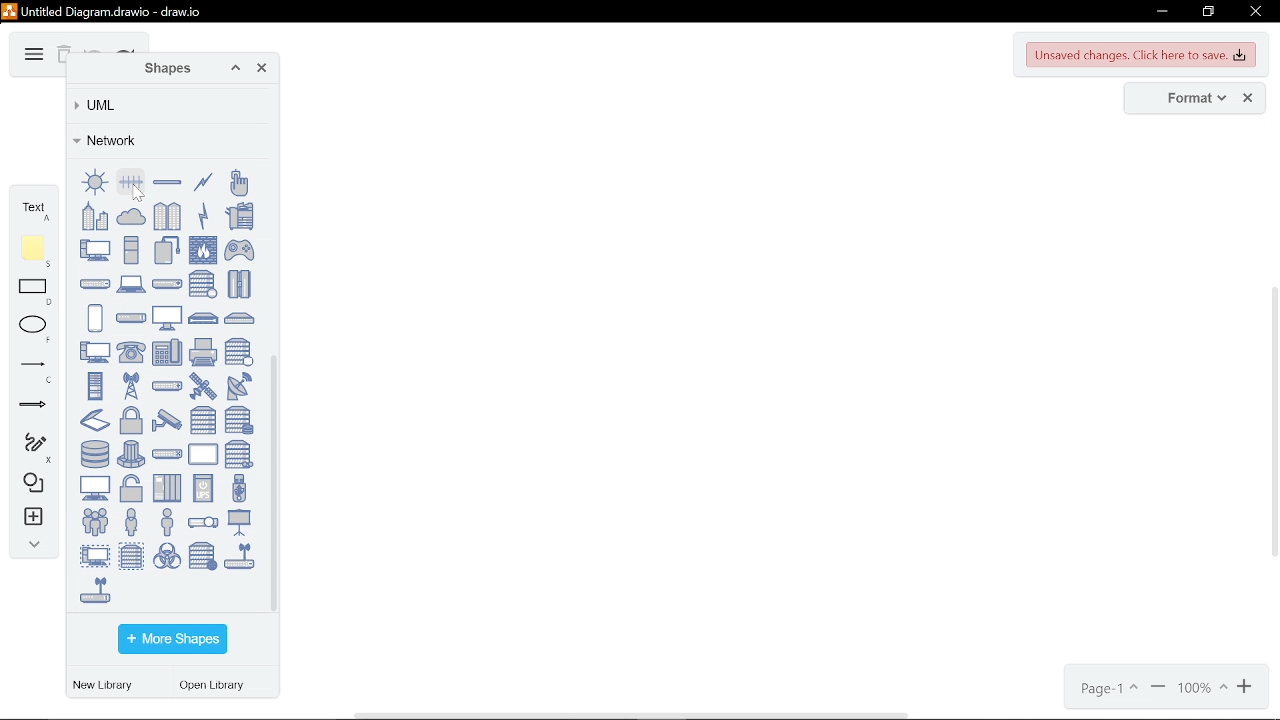 This screenshot has height=720, width=1280. Describe the element at coordinates (36, 251) in the screenshot. I see `note` at that location.